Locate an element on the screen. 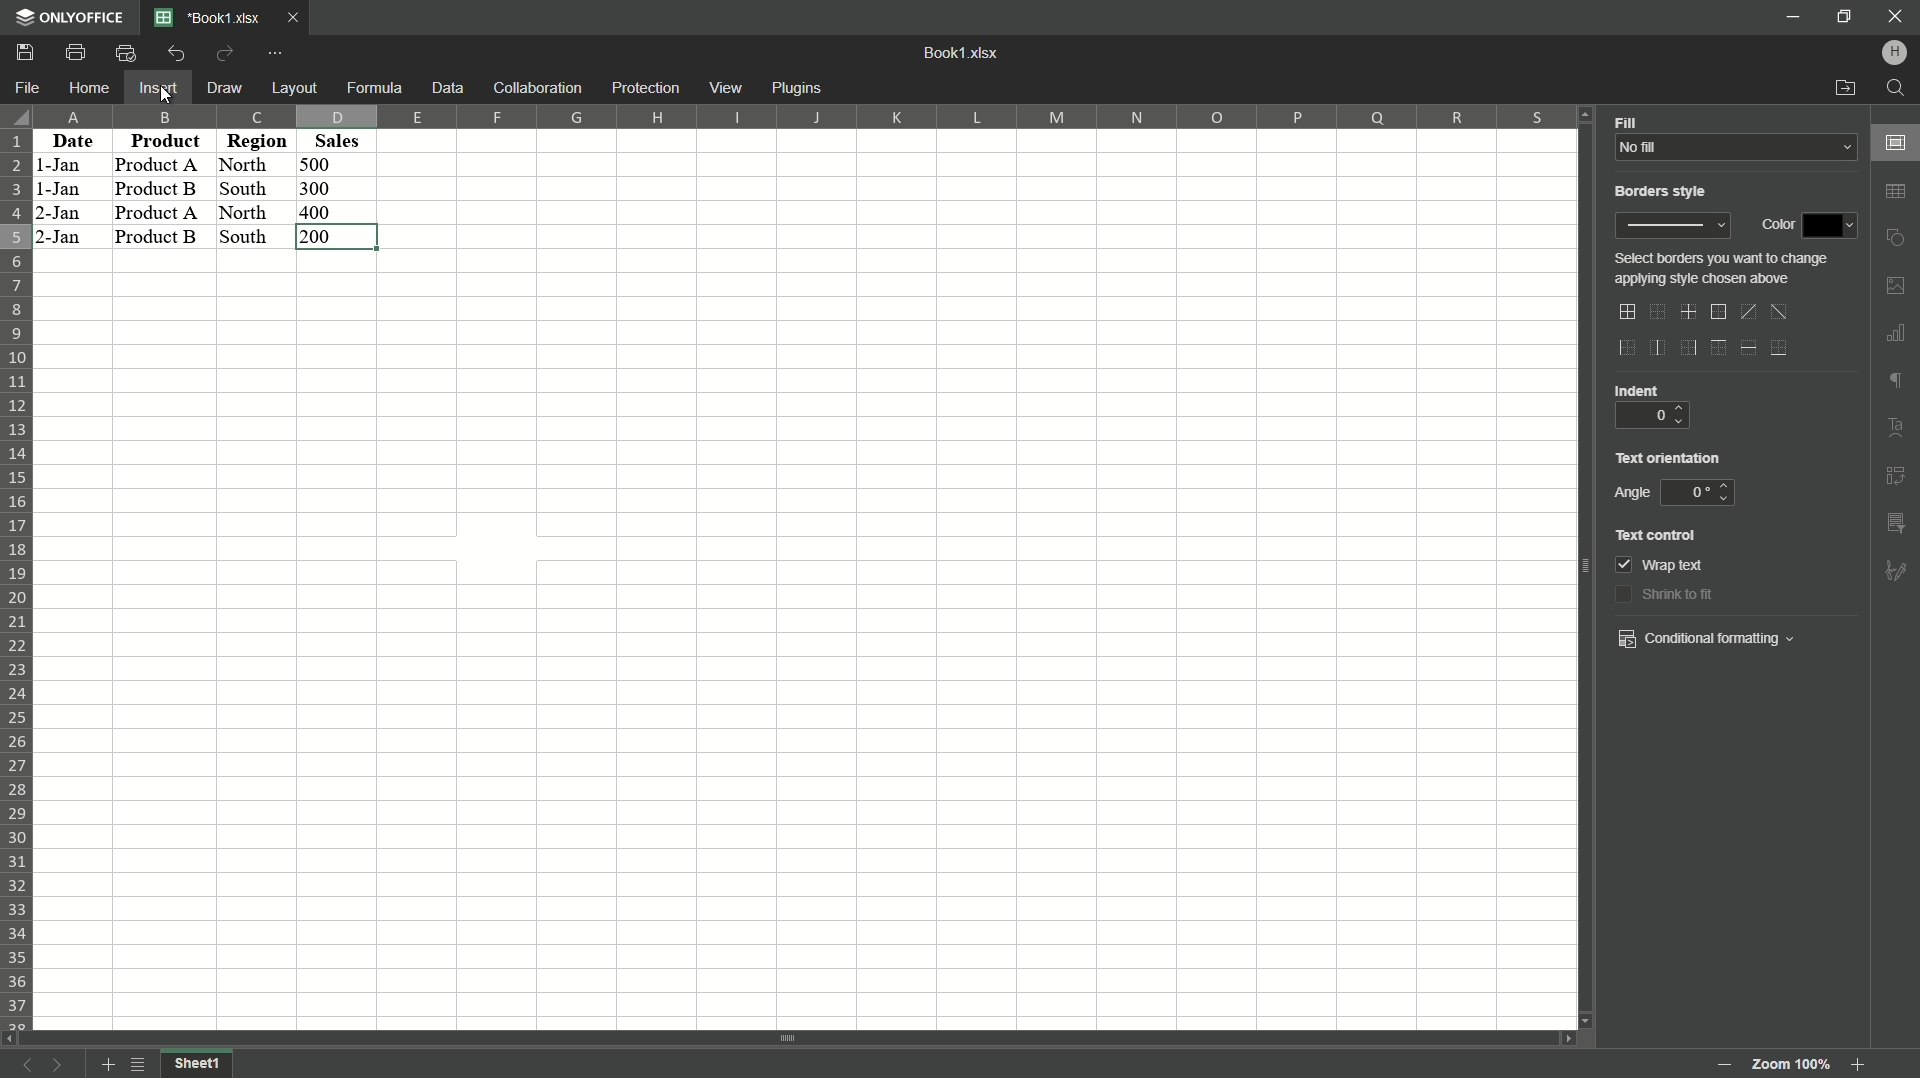 The image size is (1920, 1080). scroll down is located at coordinates (1583, 1021).